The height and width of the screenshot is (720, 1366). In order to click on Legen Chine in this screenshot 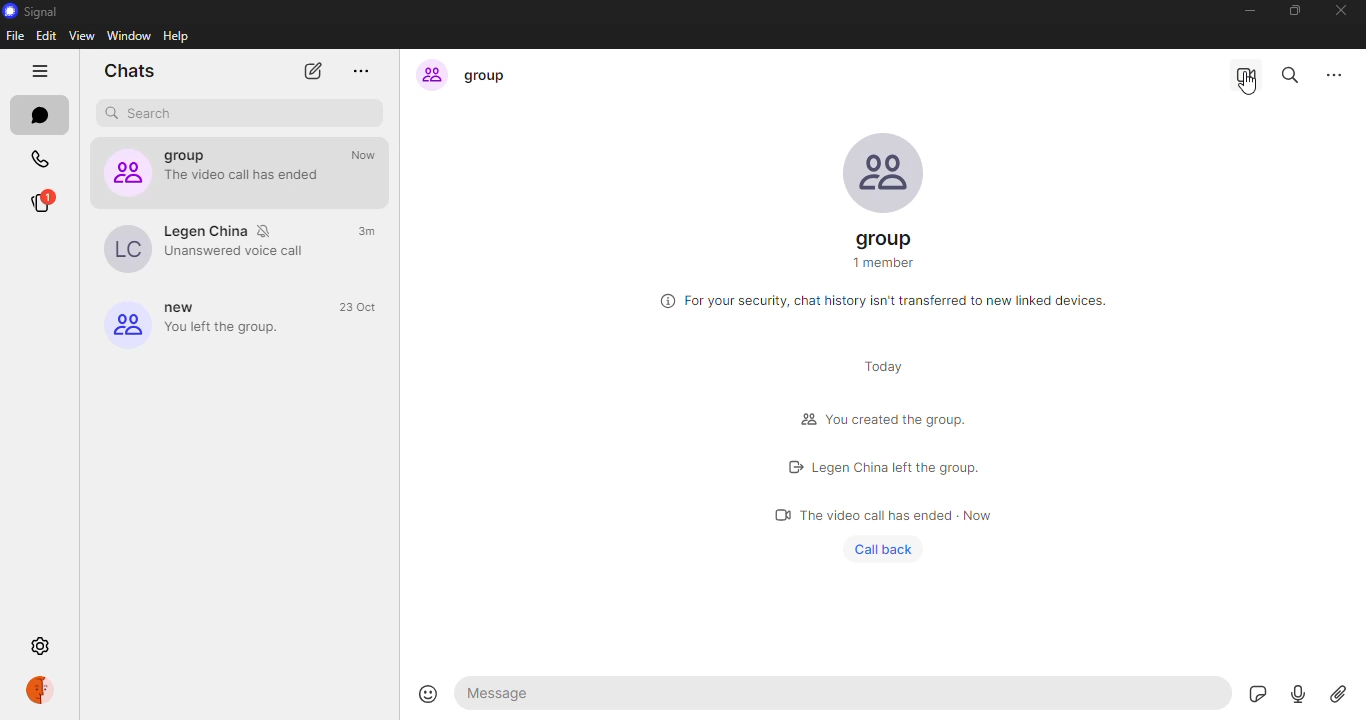, I will do `click(206, 232)`.